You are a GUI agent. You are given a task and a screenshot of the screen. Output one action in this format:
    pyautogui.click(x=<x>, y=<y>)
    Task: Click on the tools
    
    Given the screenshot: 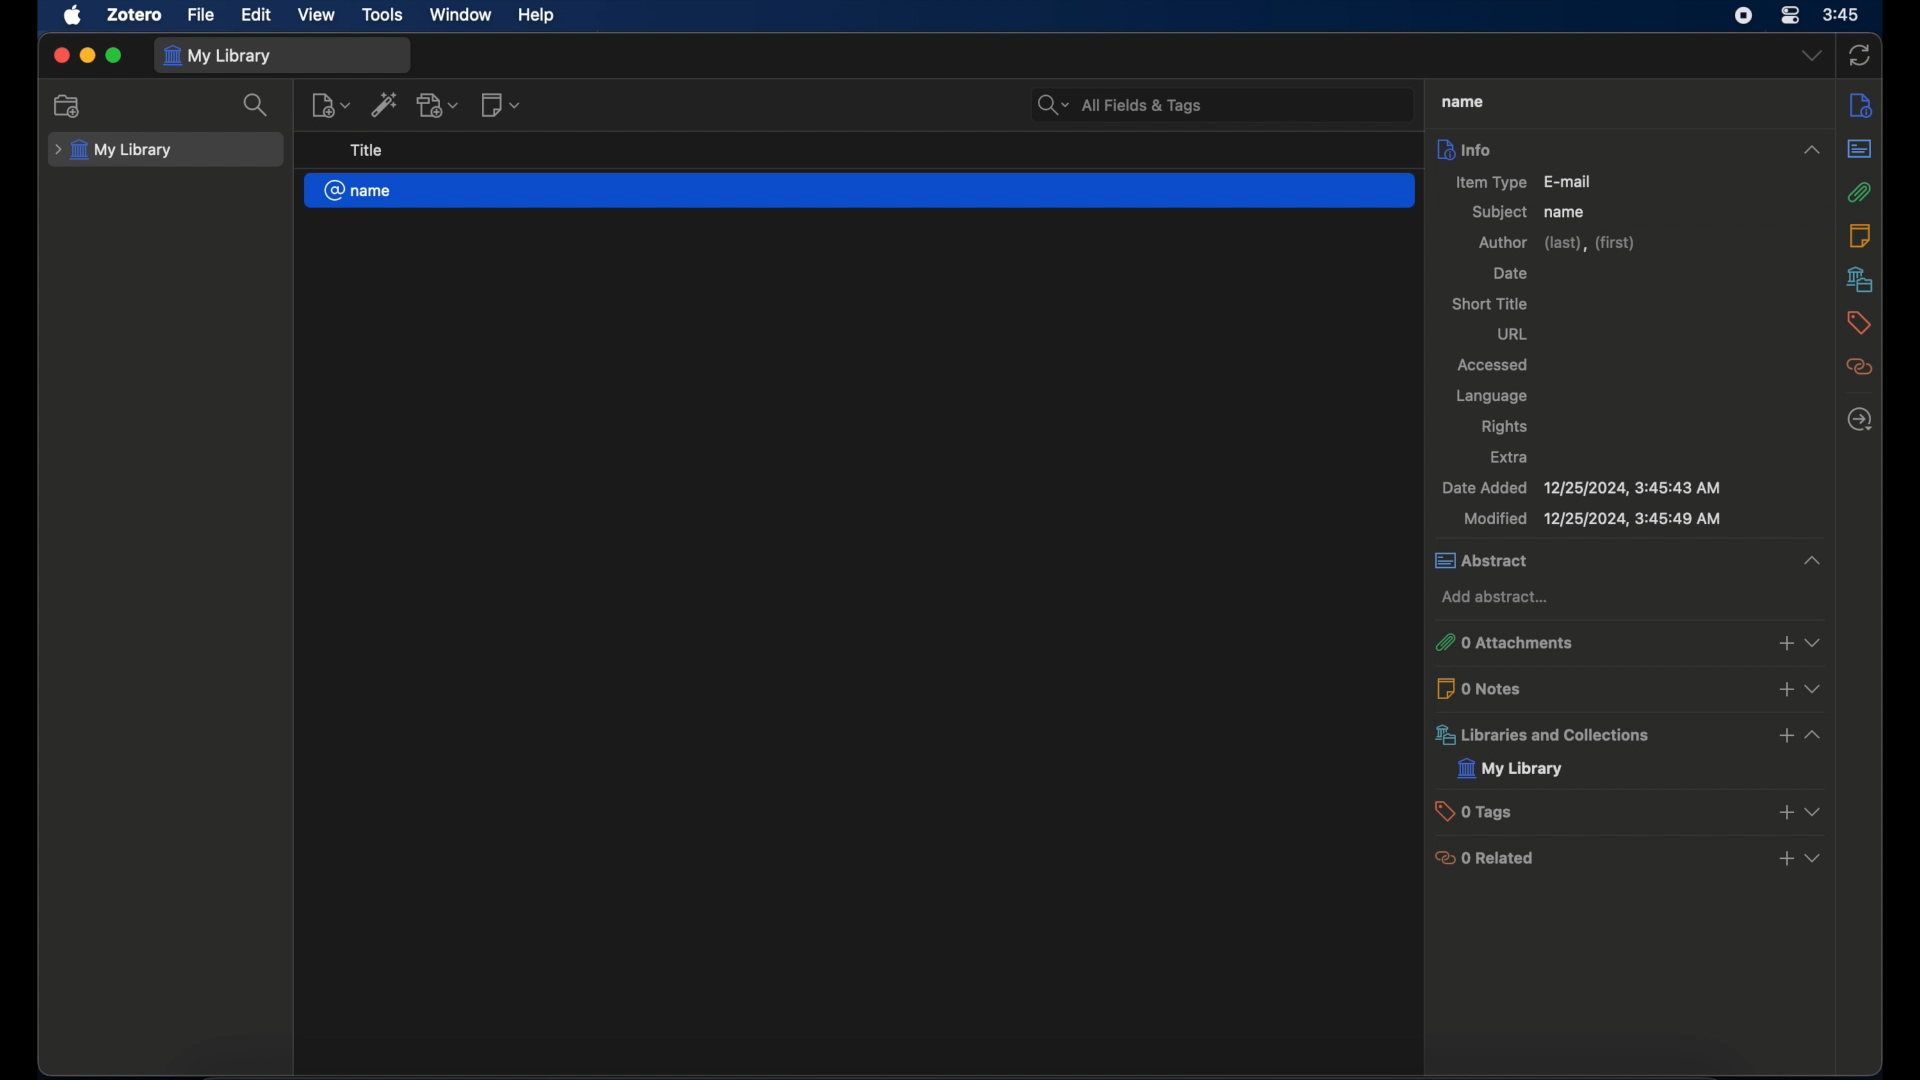 What is the action you would take?
    pyautogui.click(x=383, y=15)
    